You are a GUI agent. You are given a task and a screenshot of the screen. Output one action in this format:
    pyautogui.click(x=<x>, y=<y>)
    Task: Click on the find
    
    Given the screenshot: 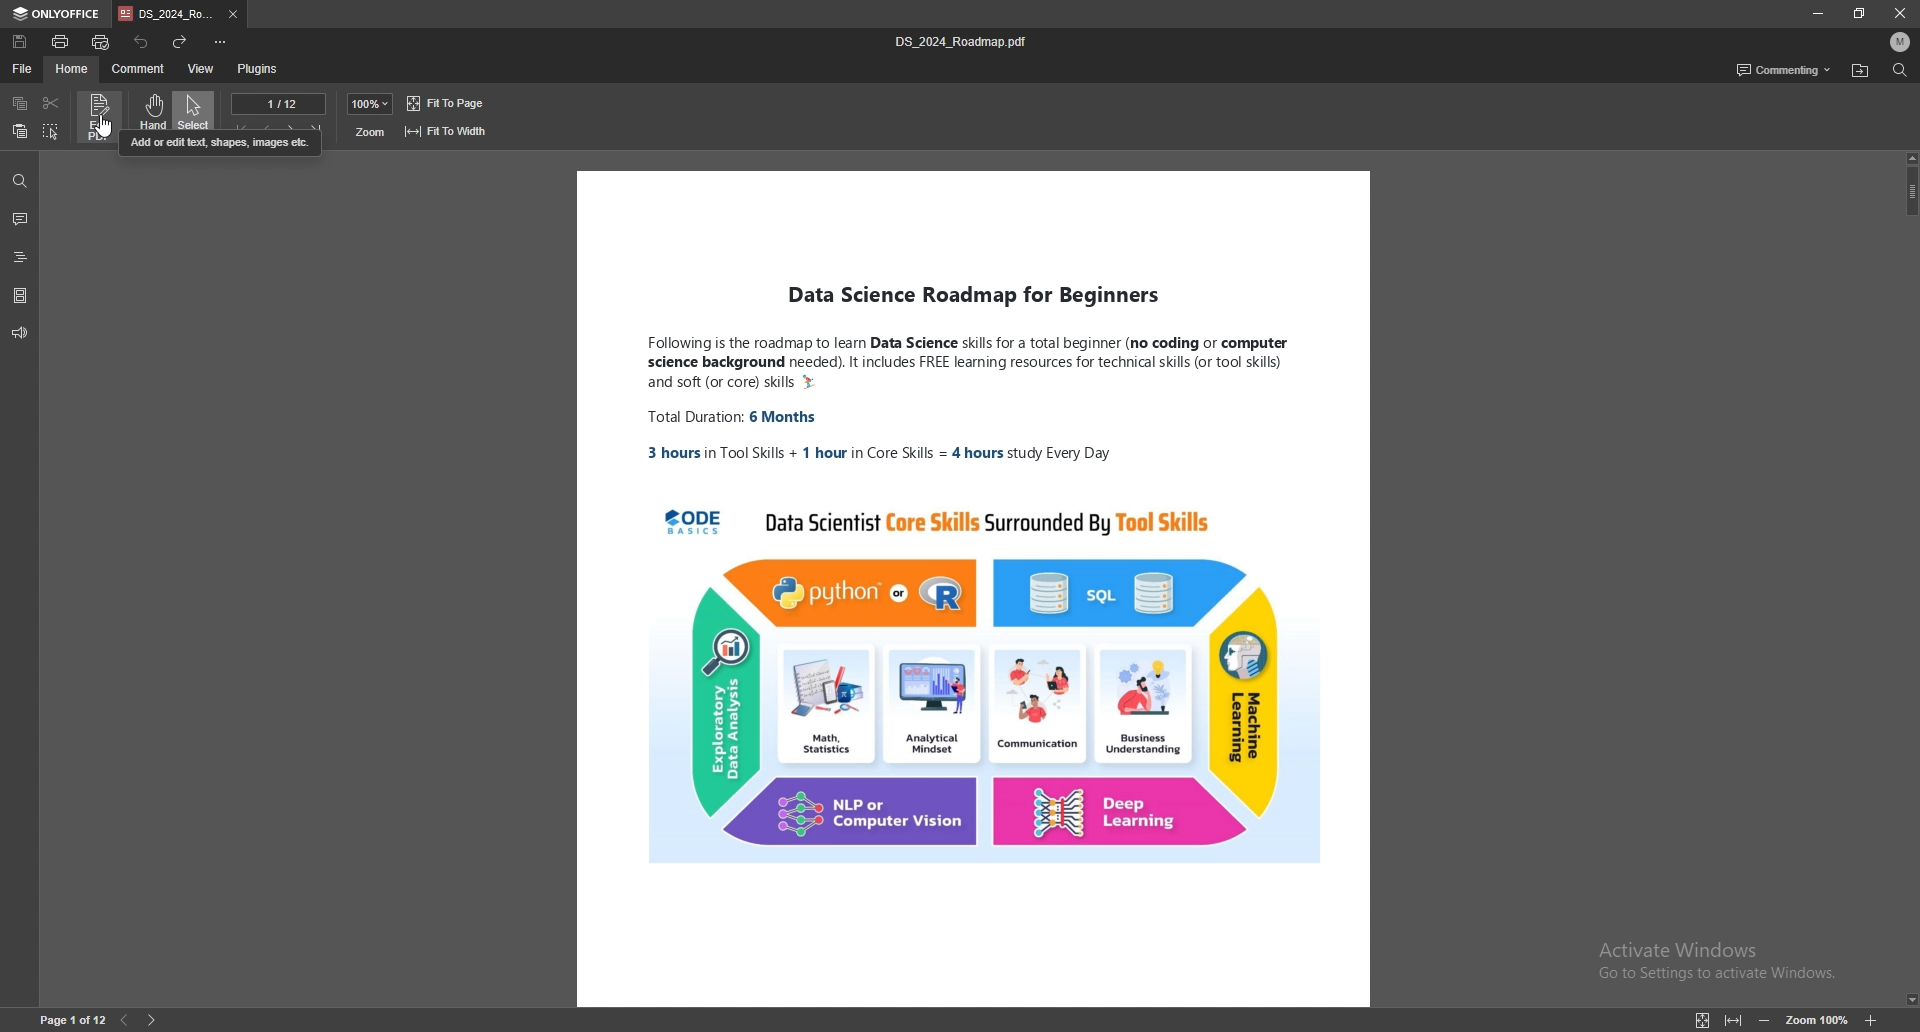 What is the action you would take?
    pyautogui.click(x=1898, y=70)
    